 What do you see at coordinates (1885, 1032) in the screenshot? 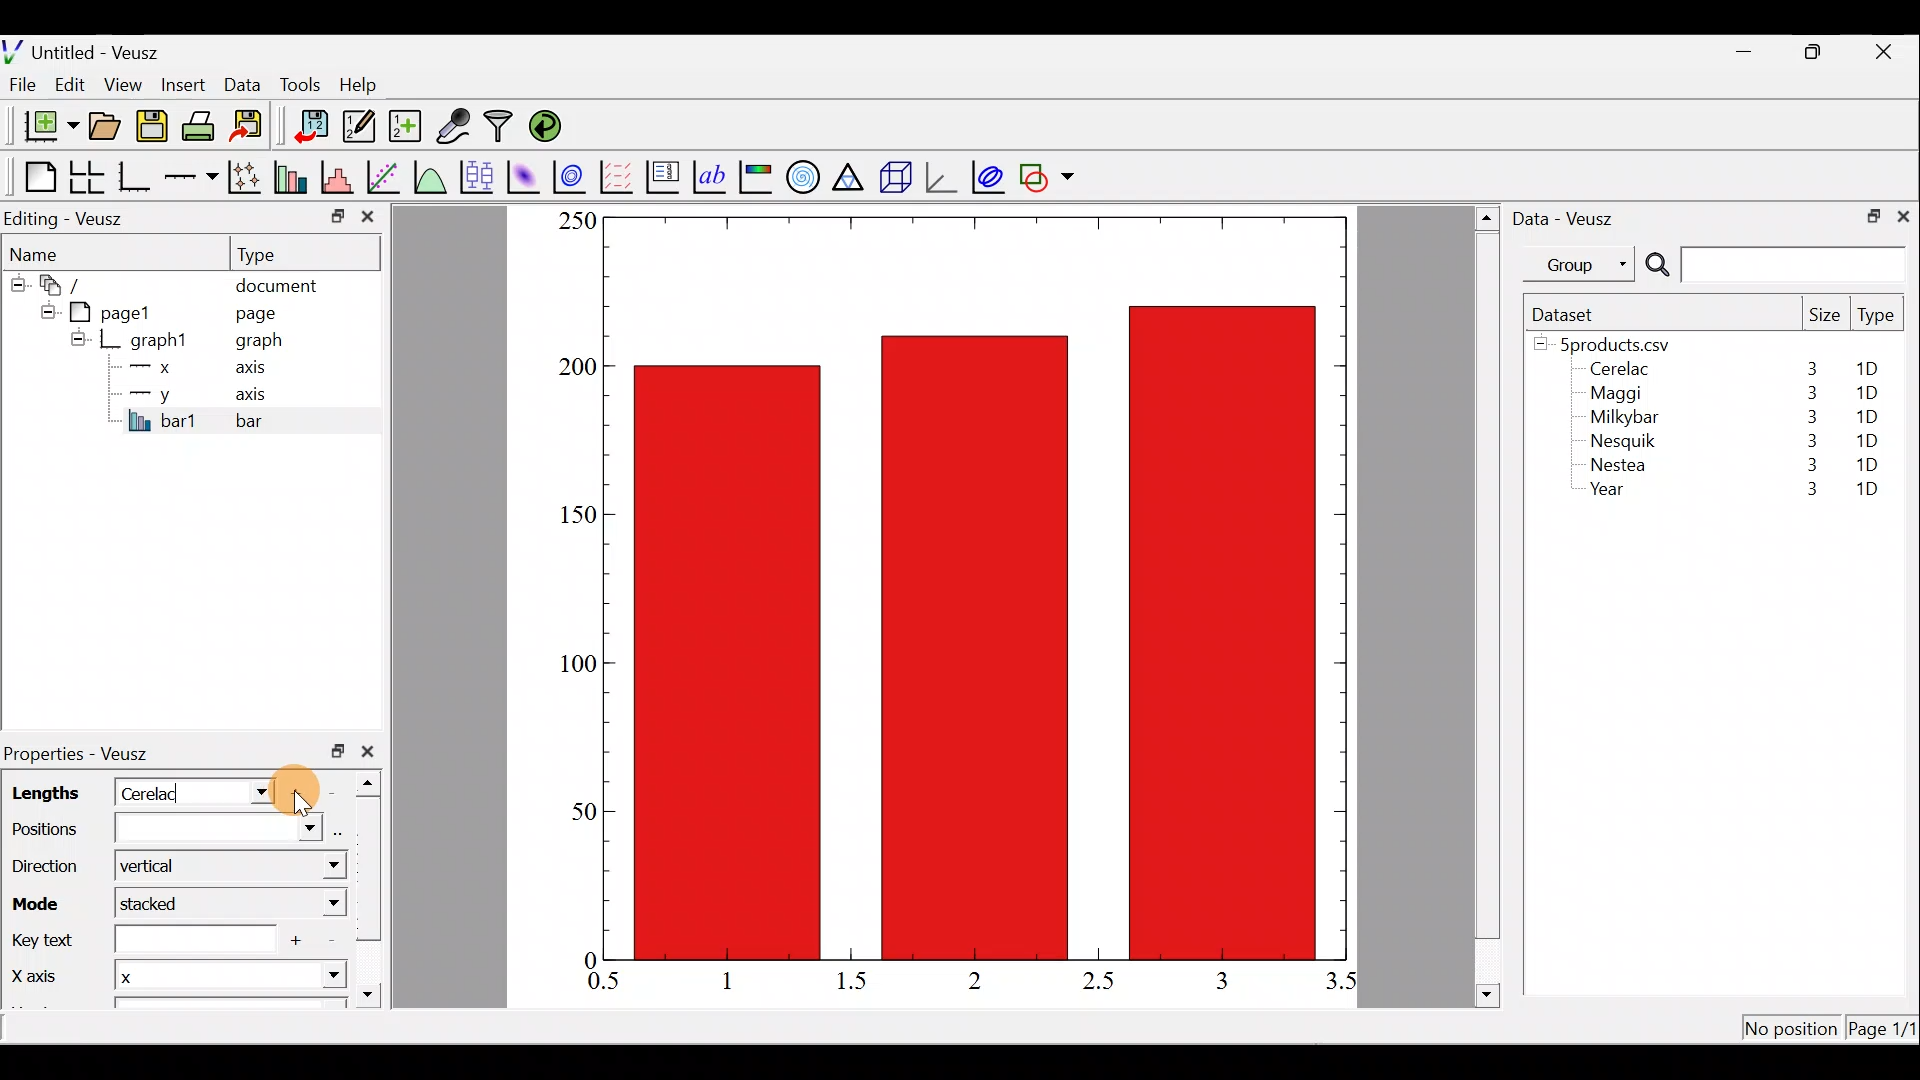
I see `Page 1/11` at bounding box center [1885, 1032].